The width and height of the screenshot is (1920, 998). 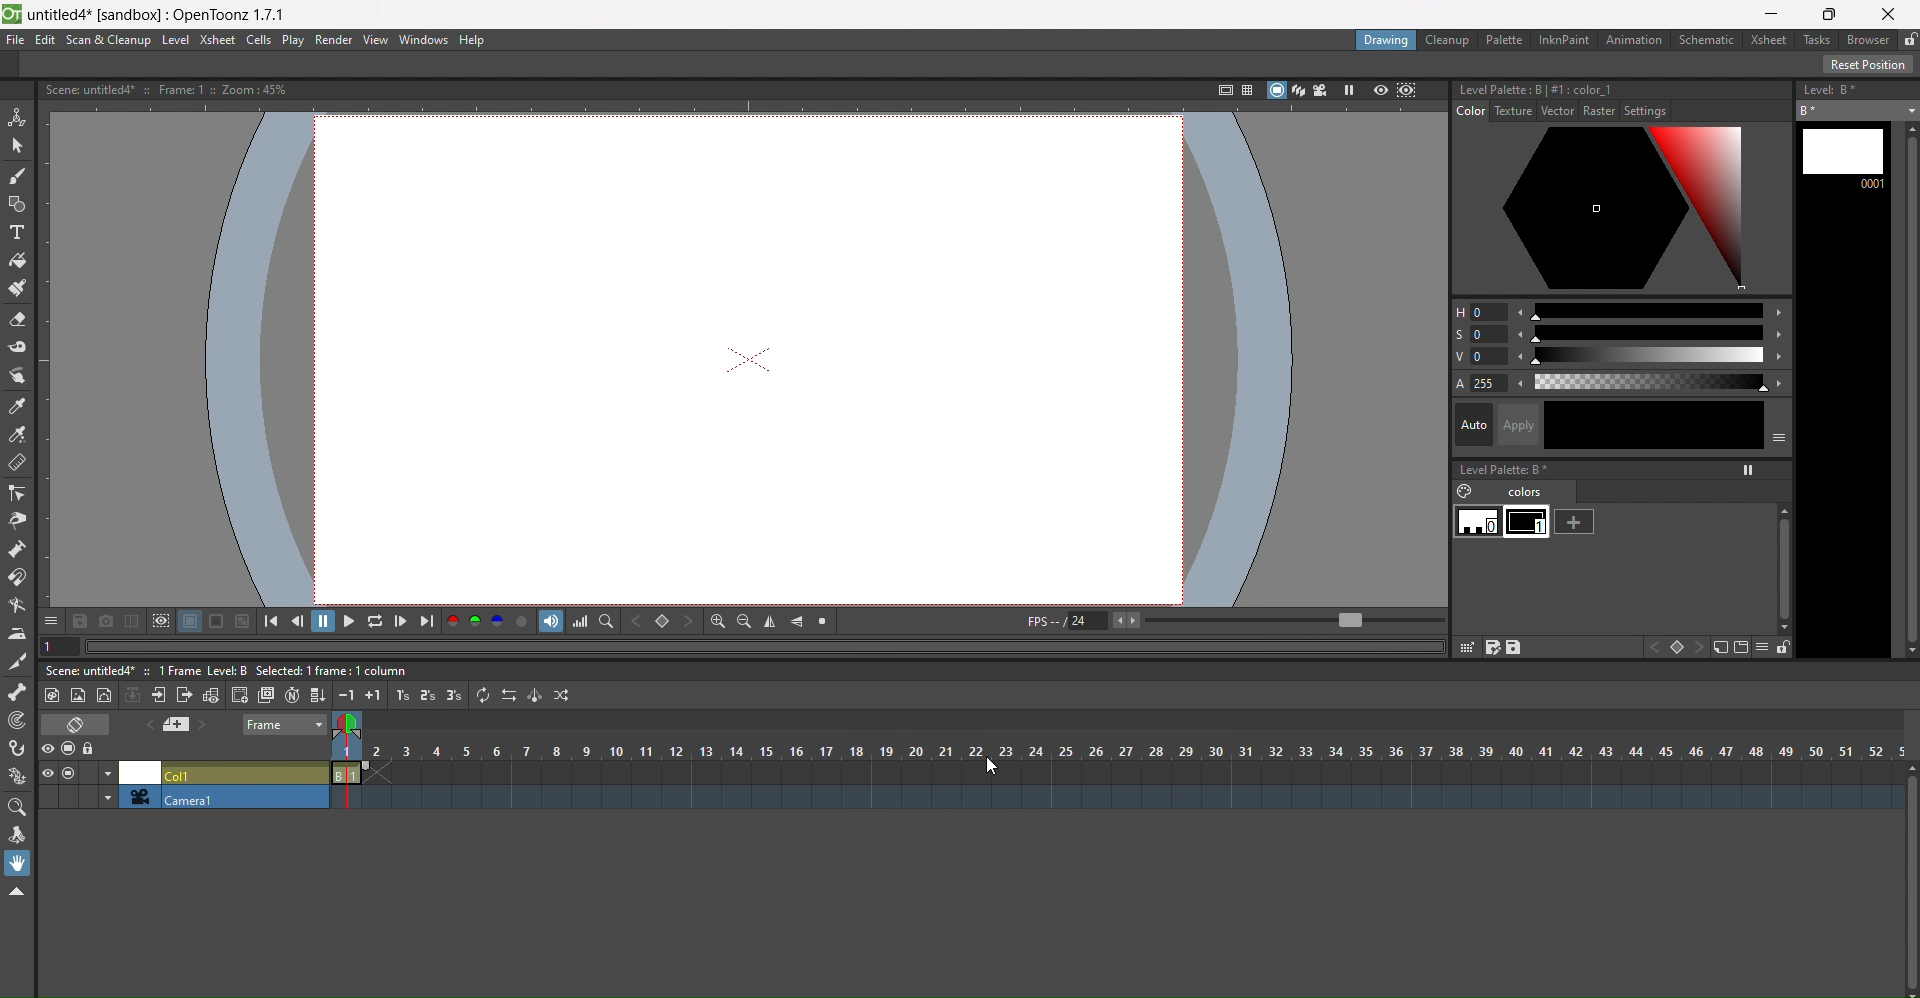 What do you see at coordinates (106, 41) in the screenshot?
I see `scan & cleanup` at bounding box center [106, 41].